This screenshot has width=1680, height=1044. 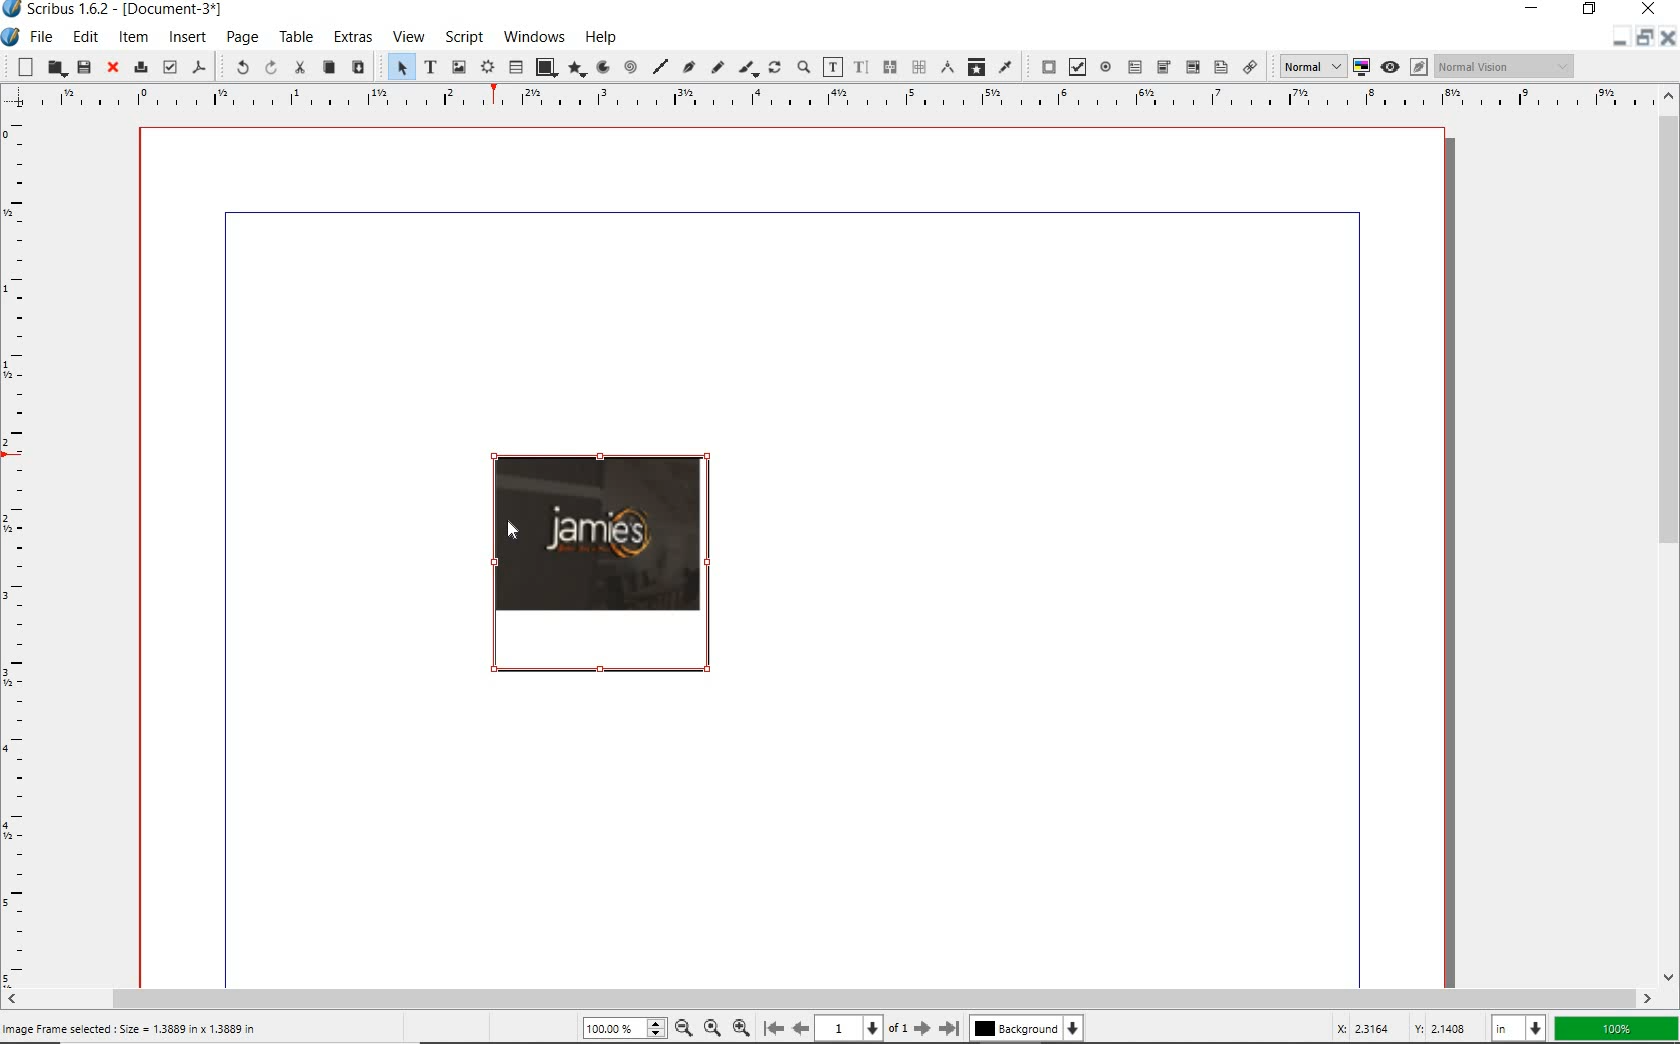 I want to click on close, so click(x=1668, y=37).